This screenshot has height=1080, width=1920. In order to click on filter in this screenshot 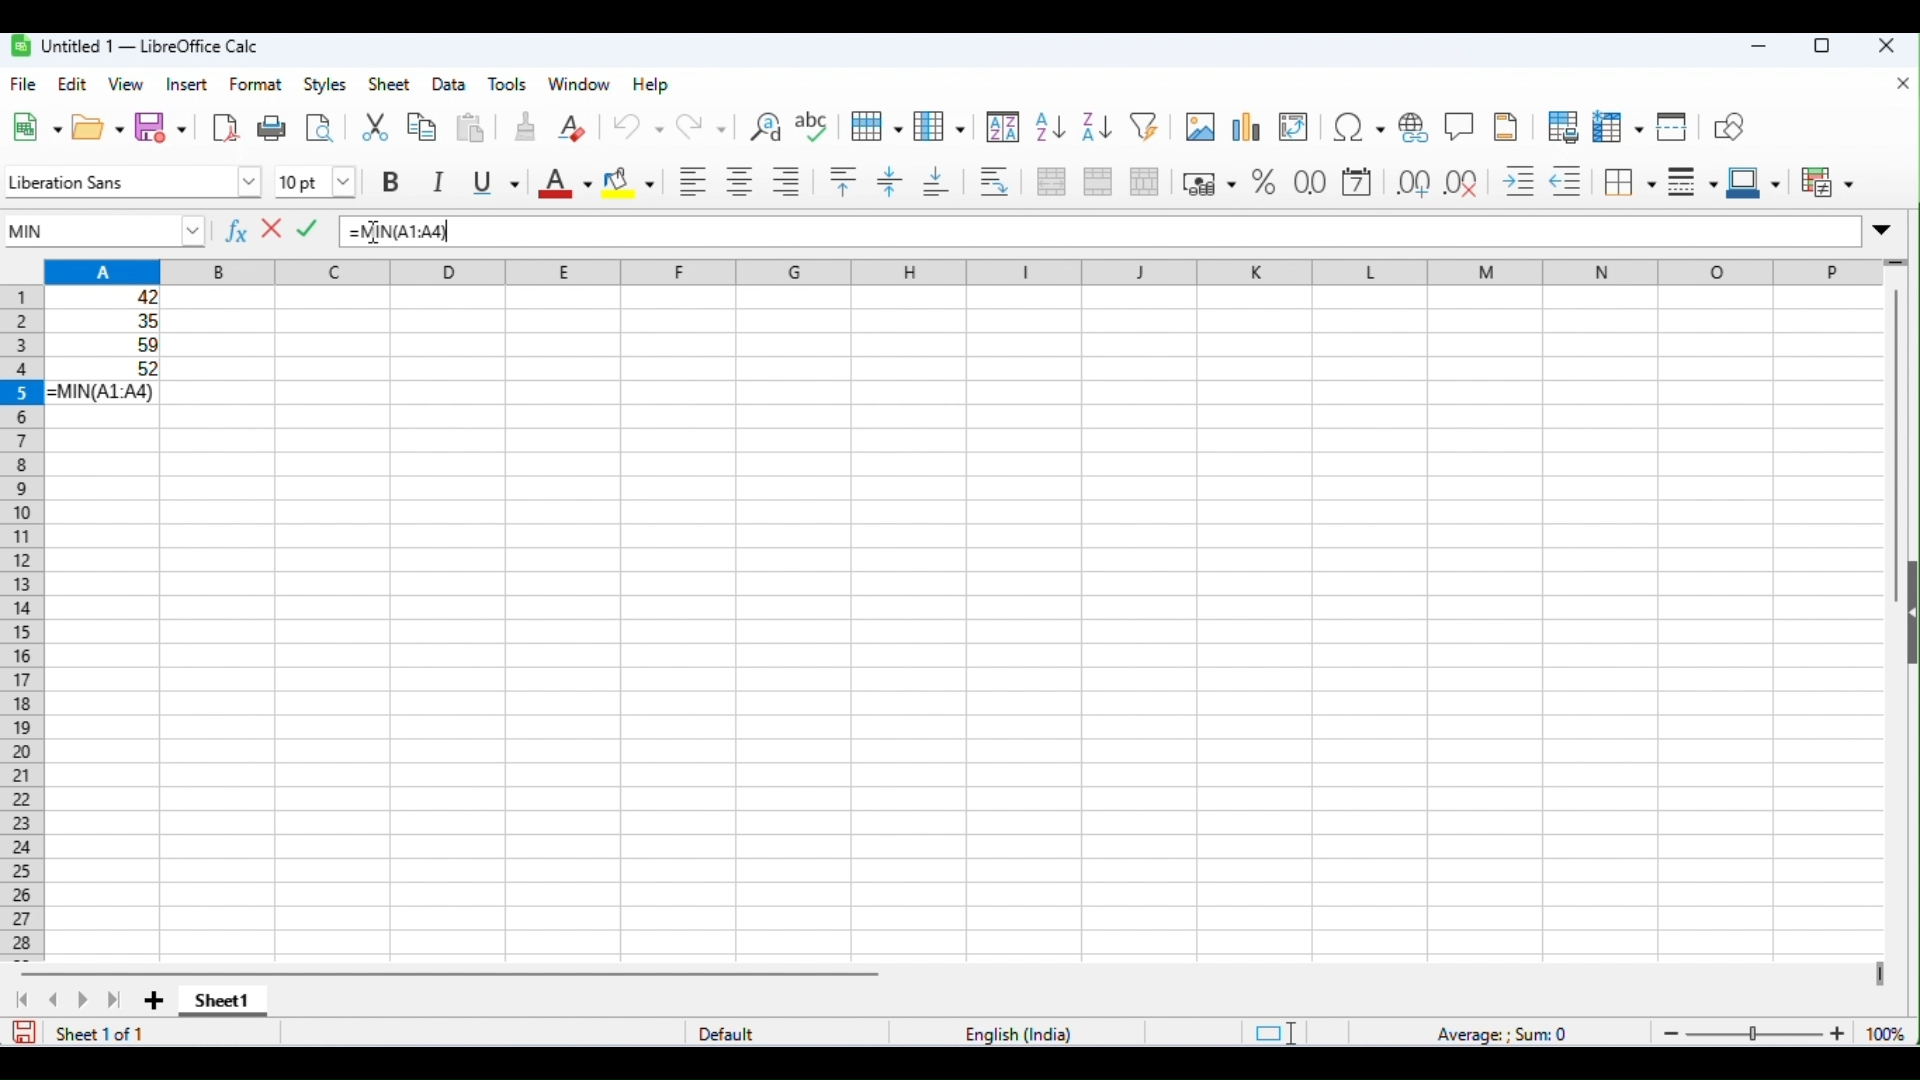, I will do `click(1144, 125)`.